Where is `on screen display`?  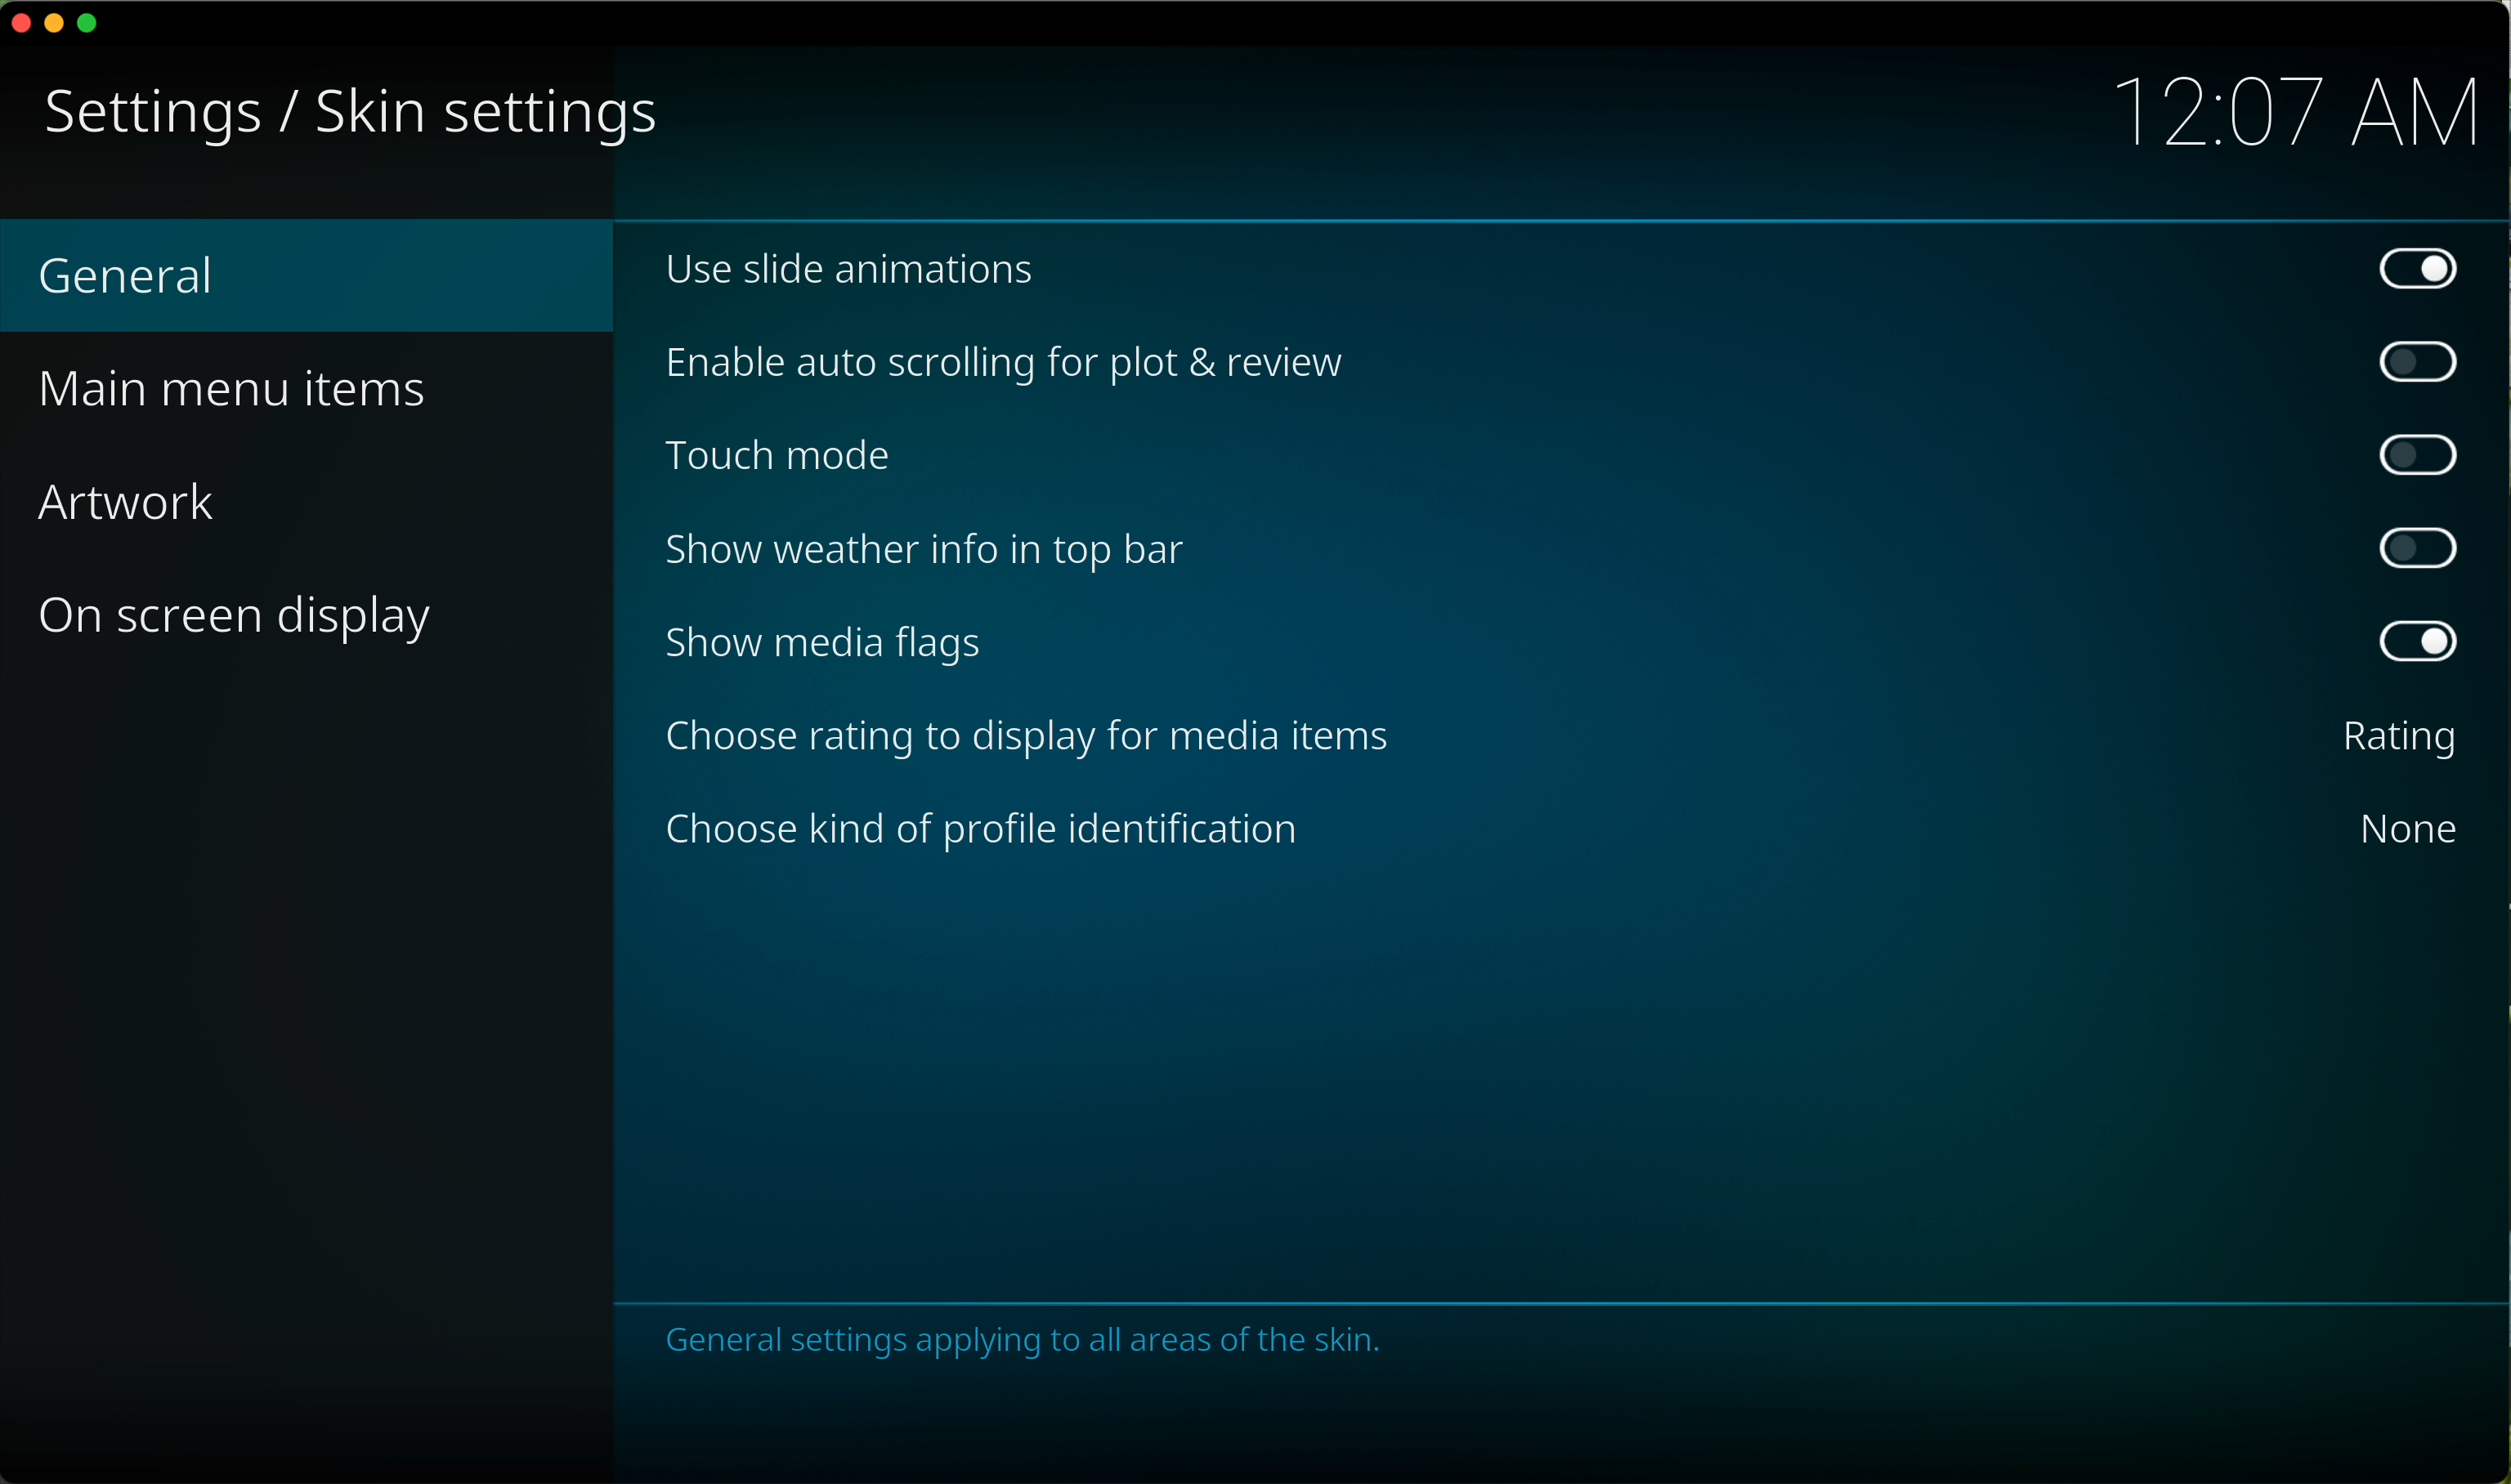
on screen display is located at coordinates (234, 619).